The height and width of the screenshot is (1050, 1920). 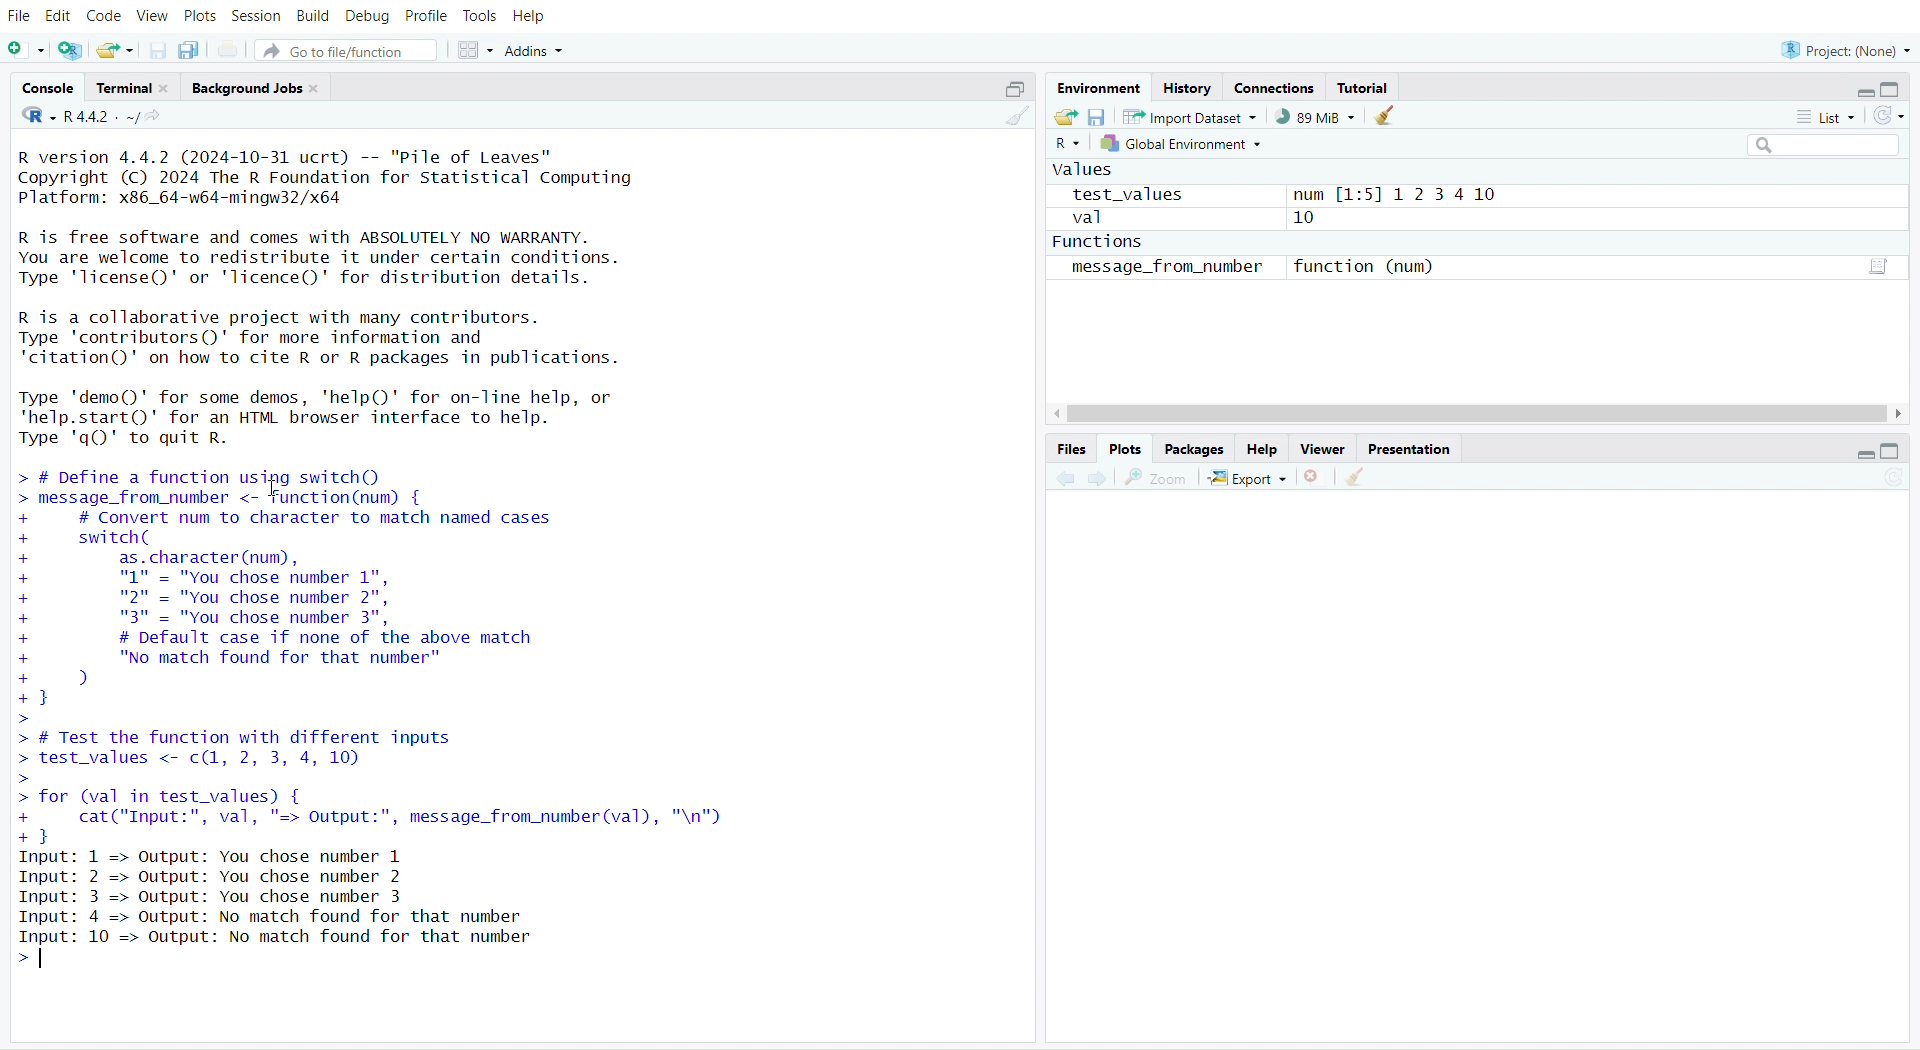 What do you see at coordinates (1320, 448) in the screenshot?
I see `Viewer` at bounding box center [1320, 448].